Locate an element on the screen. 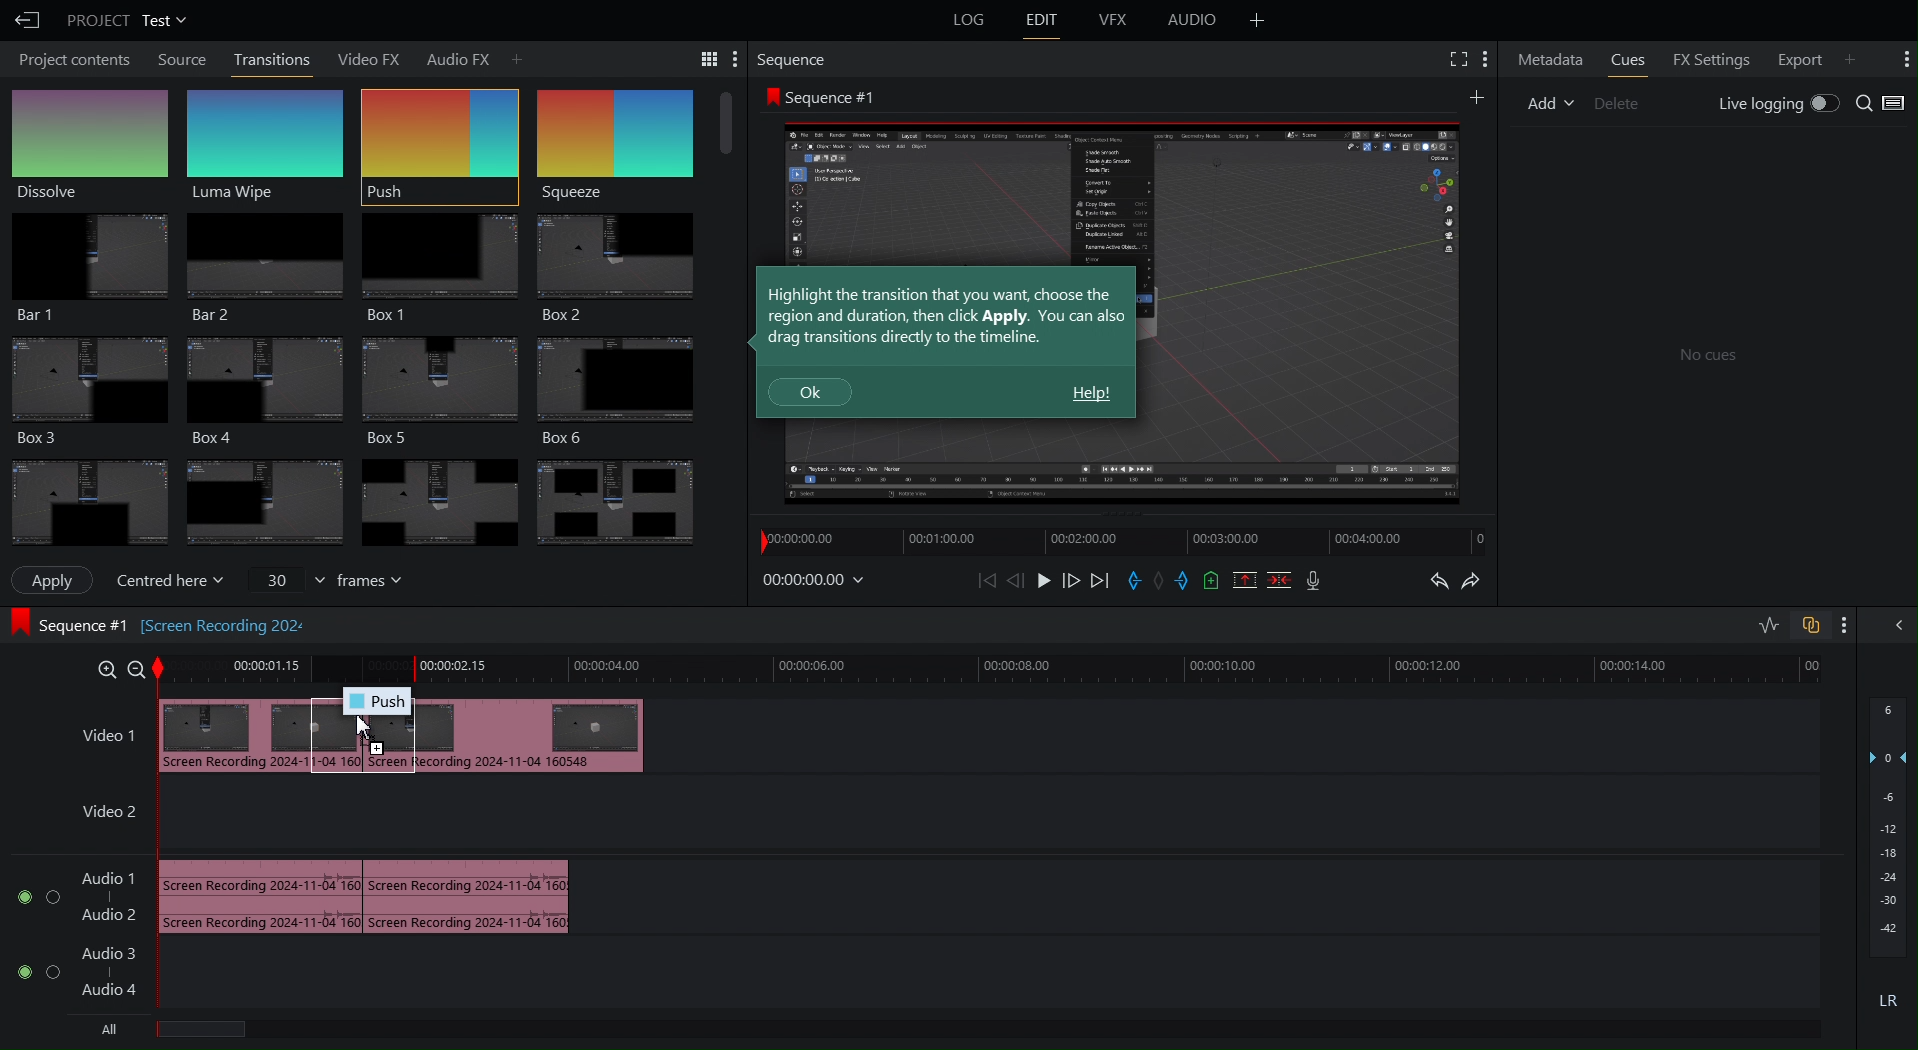  Transitions is located at coordinates (273, 58).